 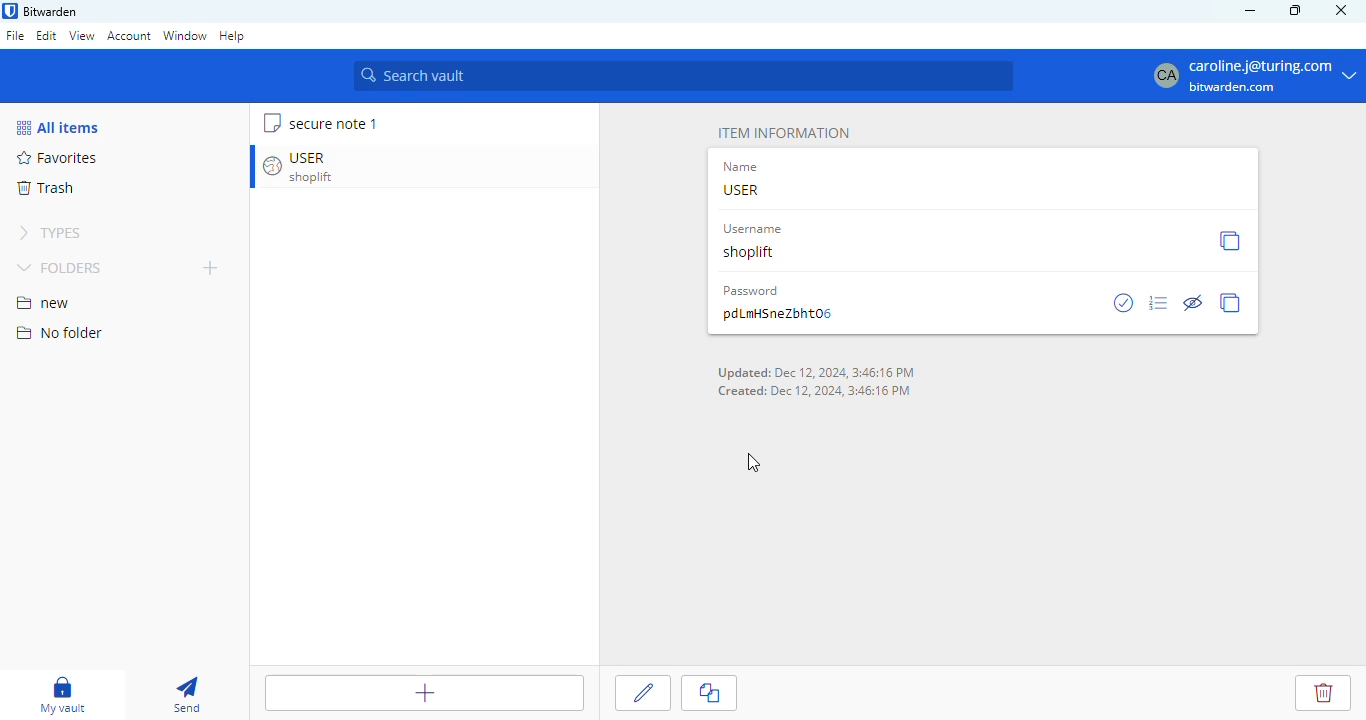 I want to click on item information, so click(x=783, y=133).